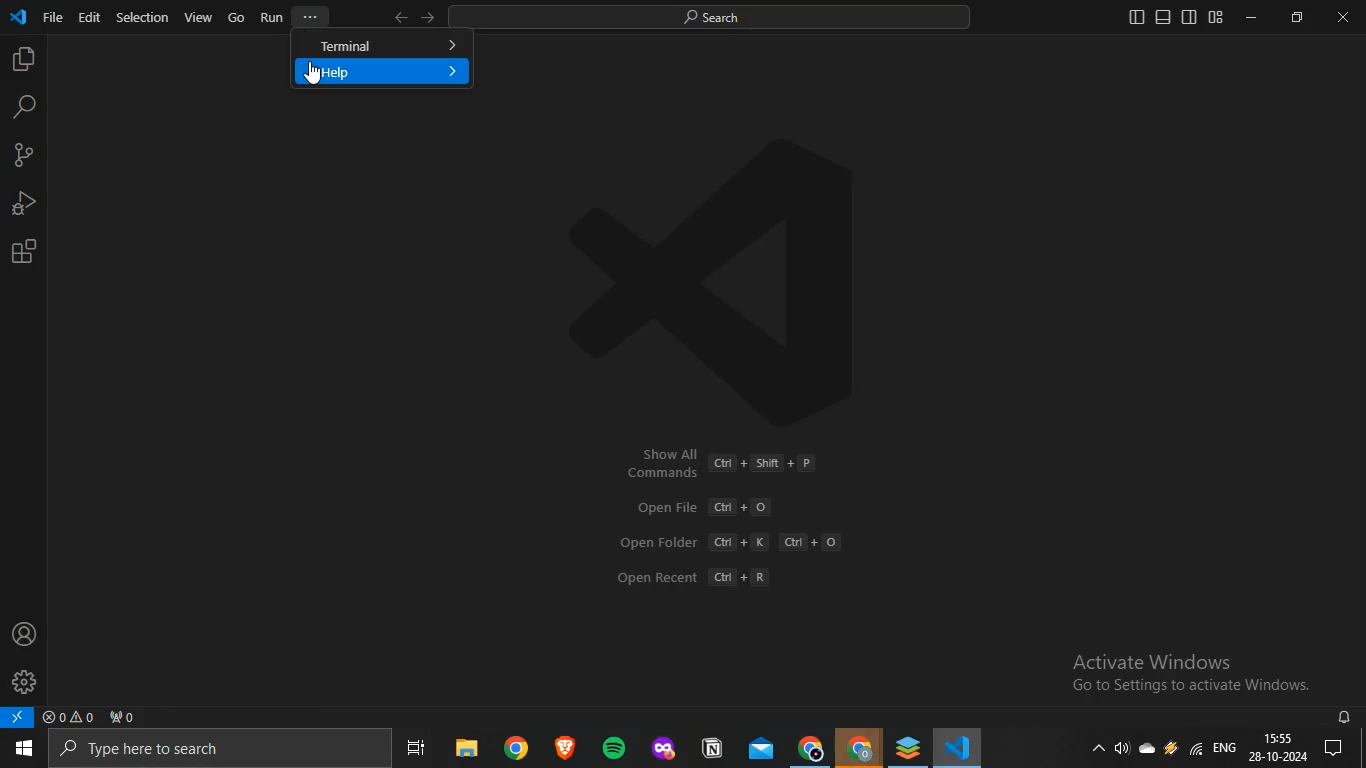 This screenshot has height=768, width=1366. I want to click on restore window, so click(1297, 16).